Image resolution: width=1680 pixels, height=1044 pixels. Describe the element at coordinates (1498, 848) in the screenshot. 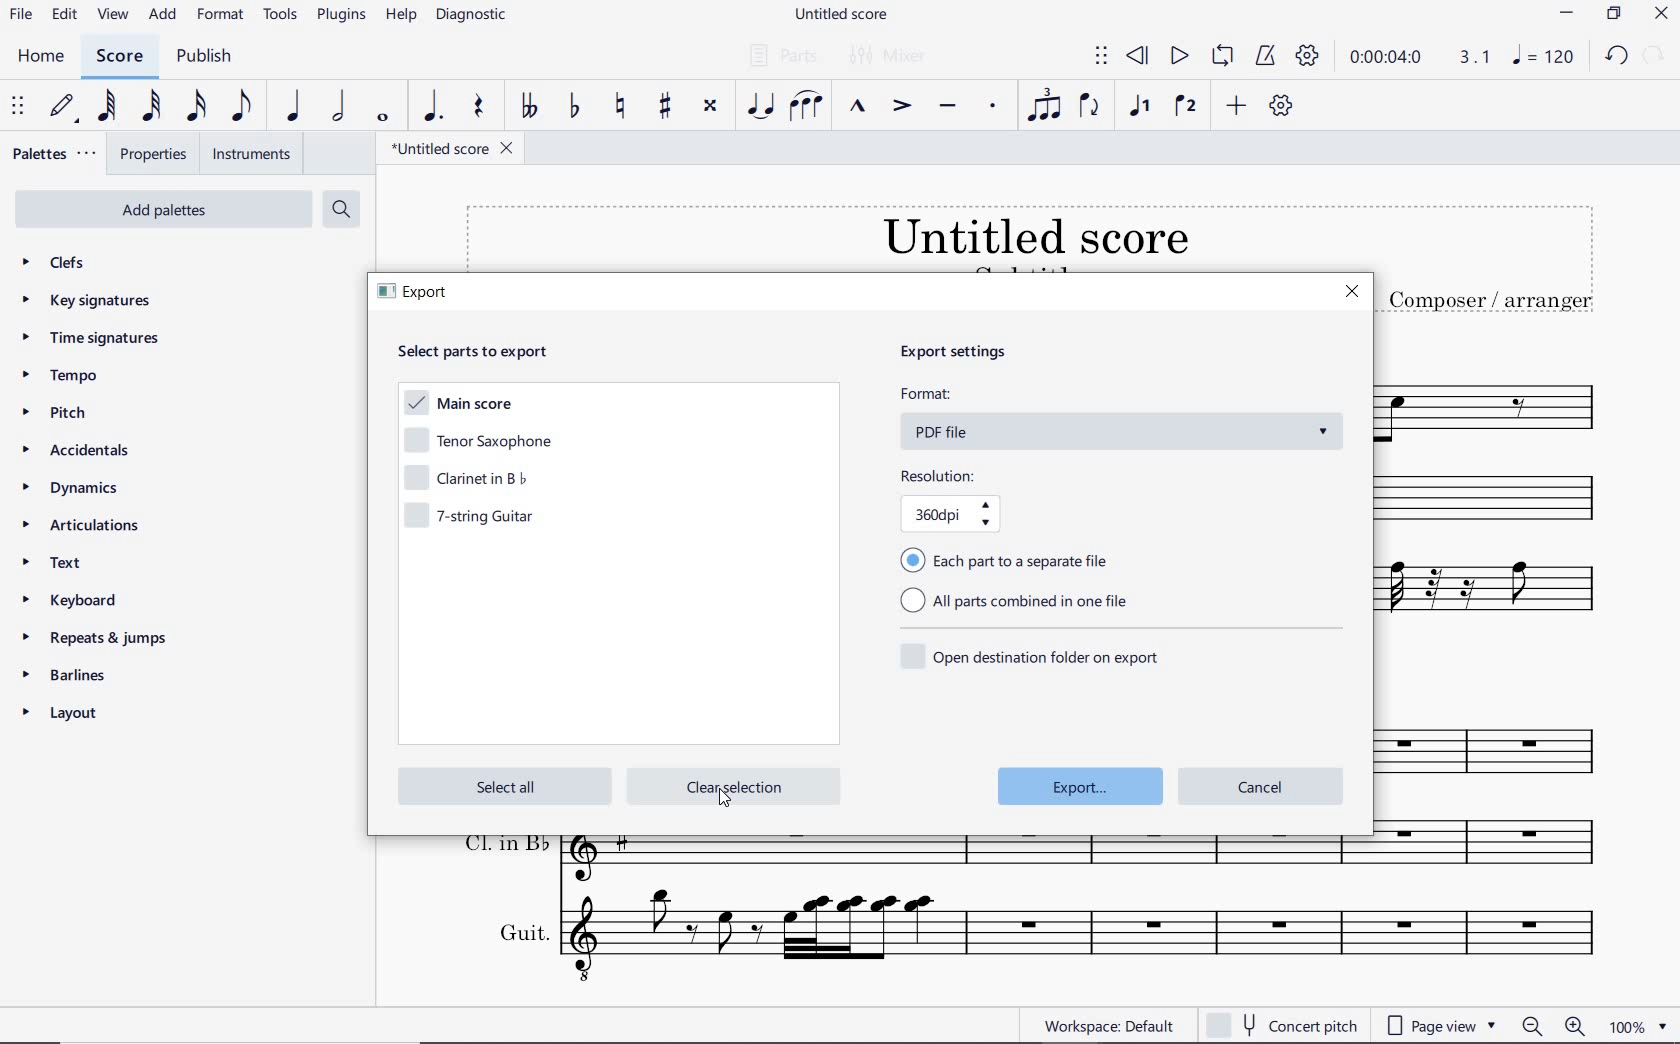

I see `Cl. in B` at that location.